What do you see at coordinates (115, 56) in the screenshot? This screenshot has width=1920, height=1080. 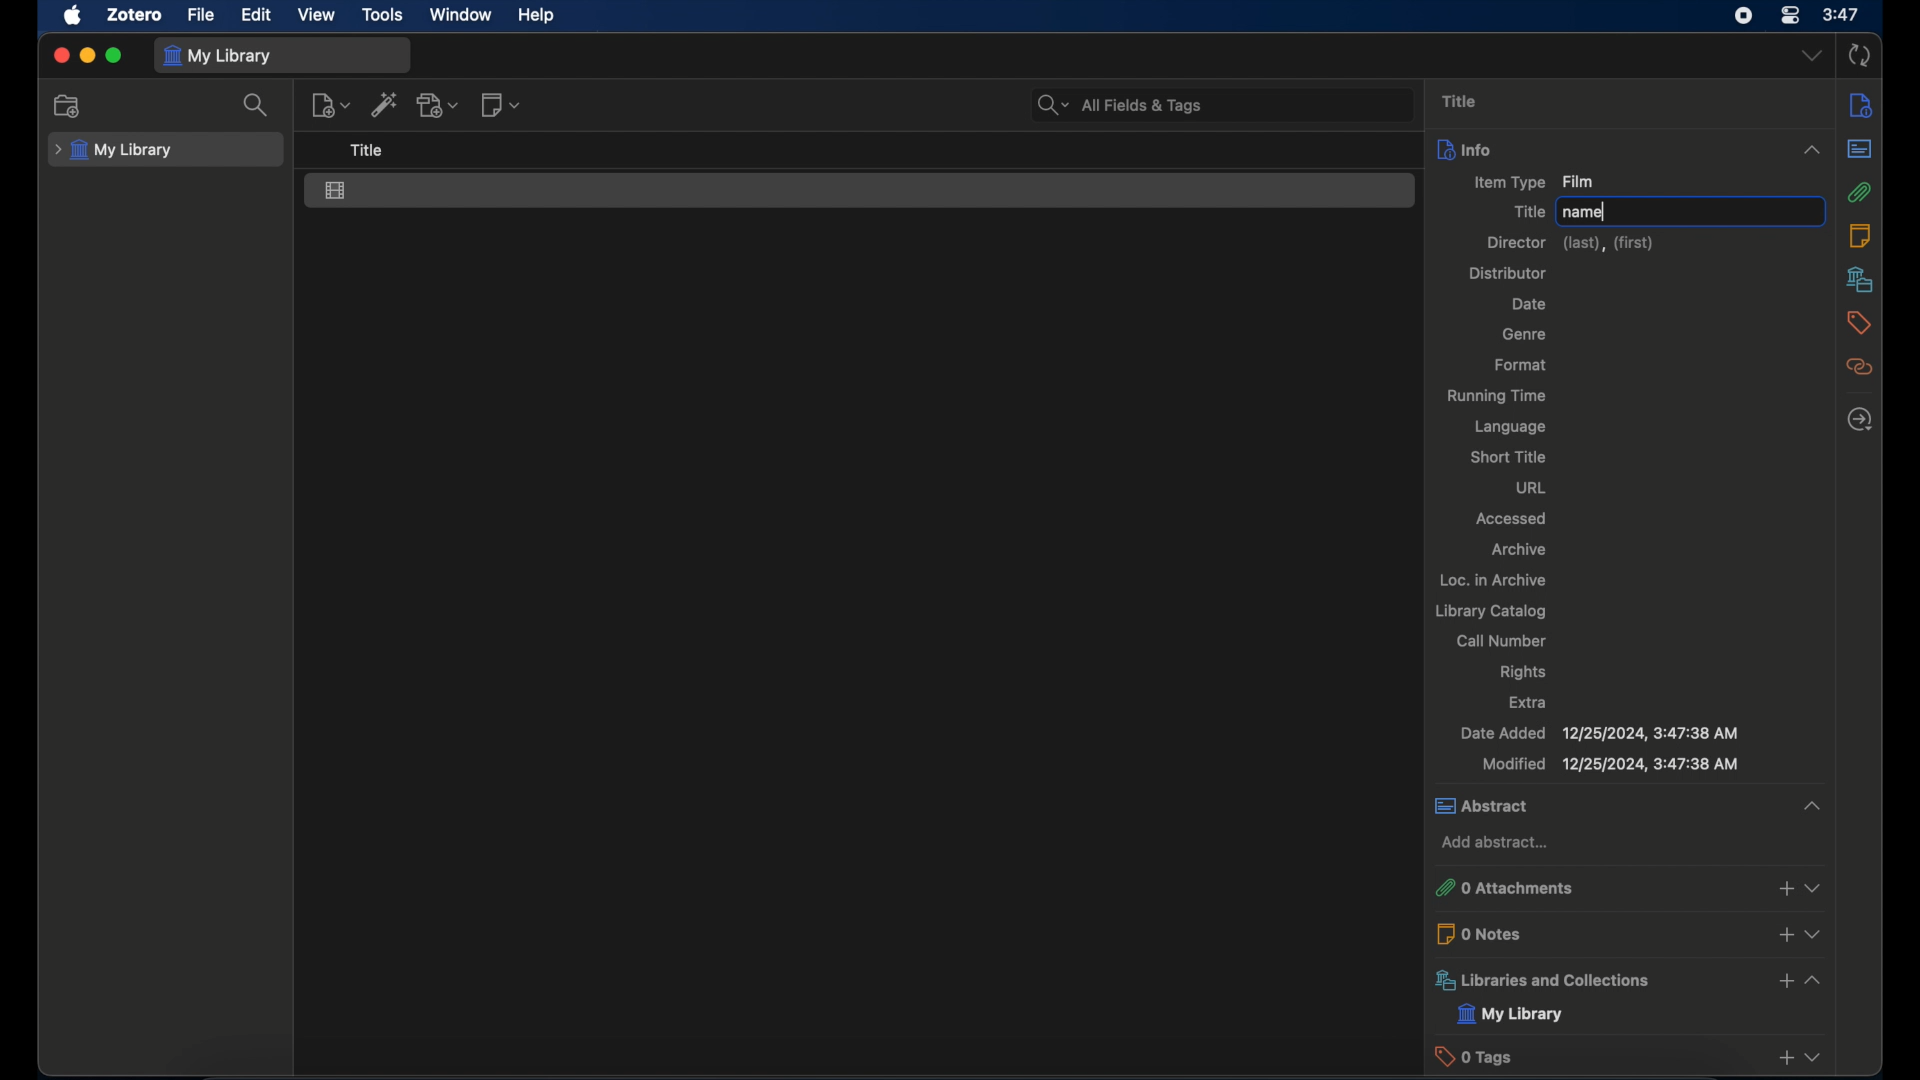 I see `maximize` at bounding box center [115, 56].